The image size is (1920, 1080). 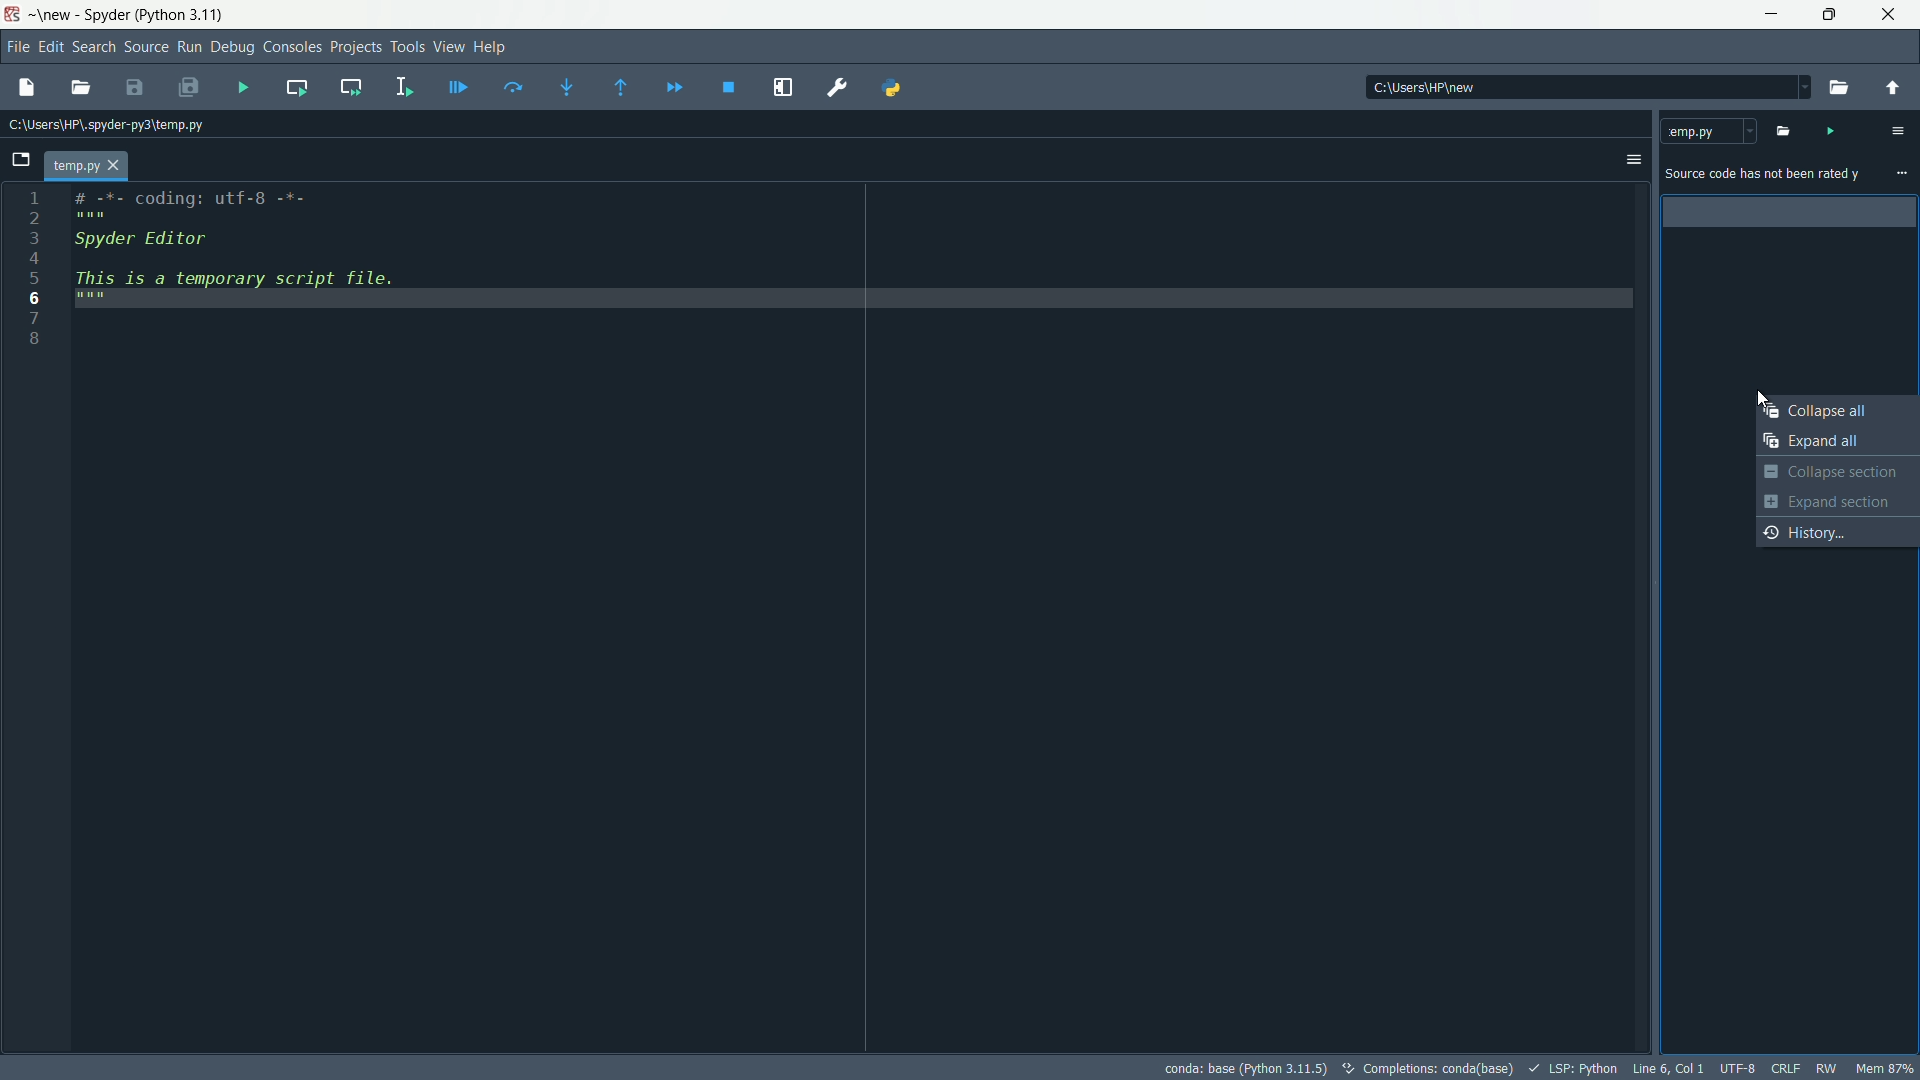 I want to click on options, so click(x=1631, y=161).